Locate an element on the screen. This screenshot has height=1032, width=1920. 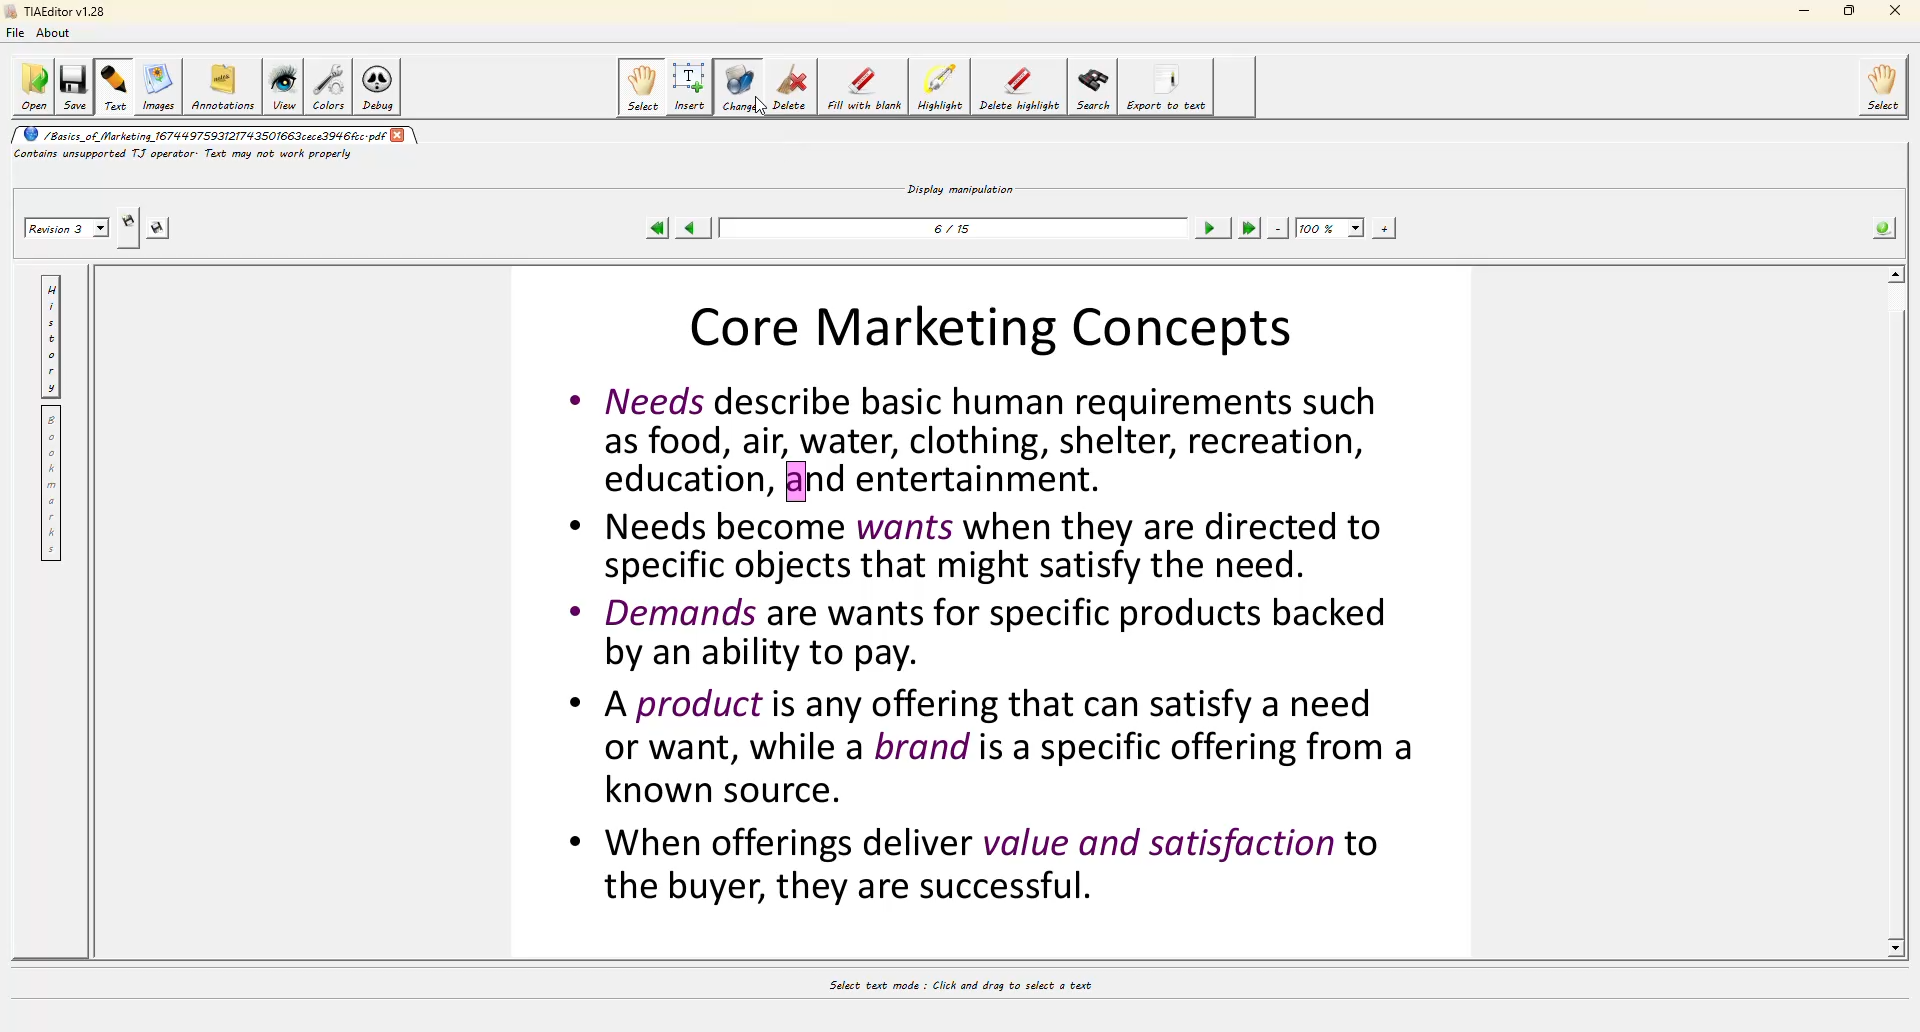
contains unsupported TJ operator. Text may not work properly. is located at coordinates (222, 154).